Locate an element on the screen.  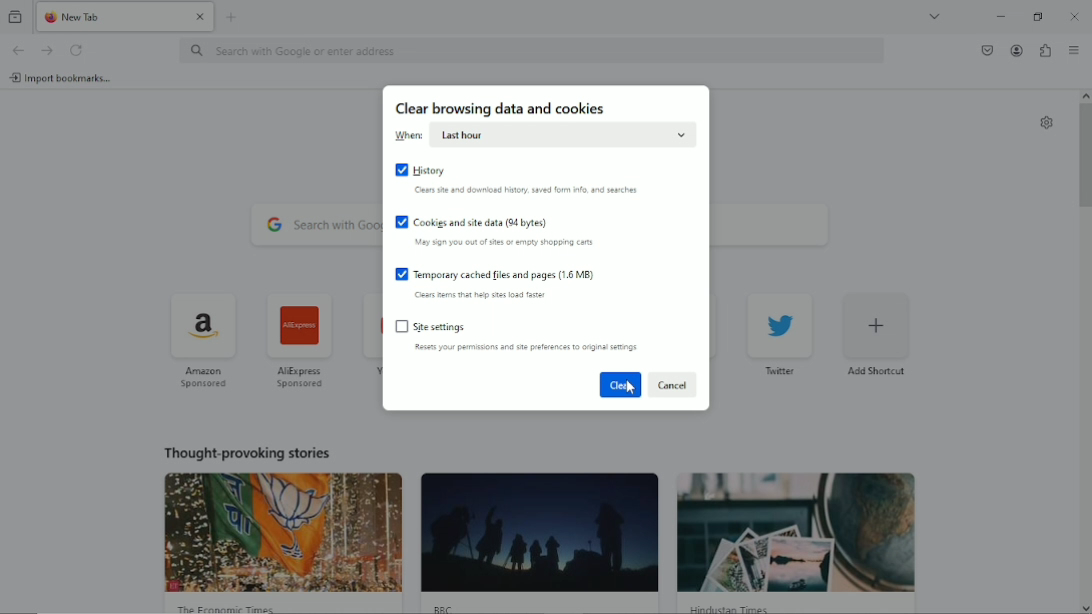
Close is located at coordinates (1073, 15).